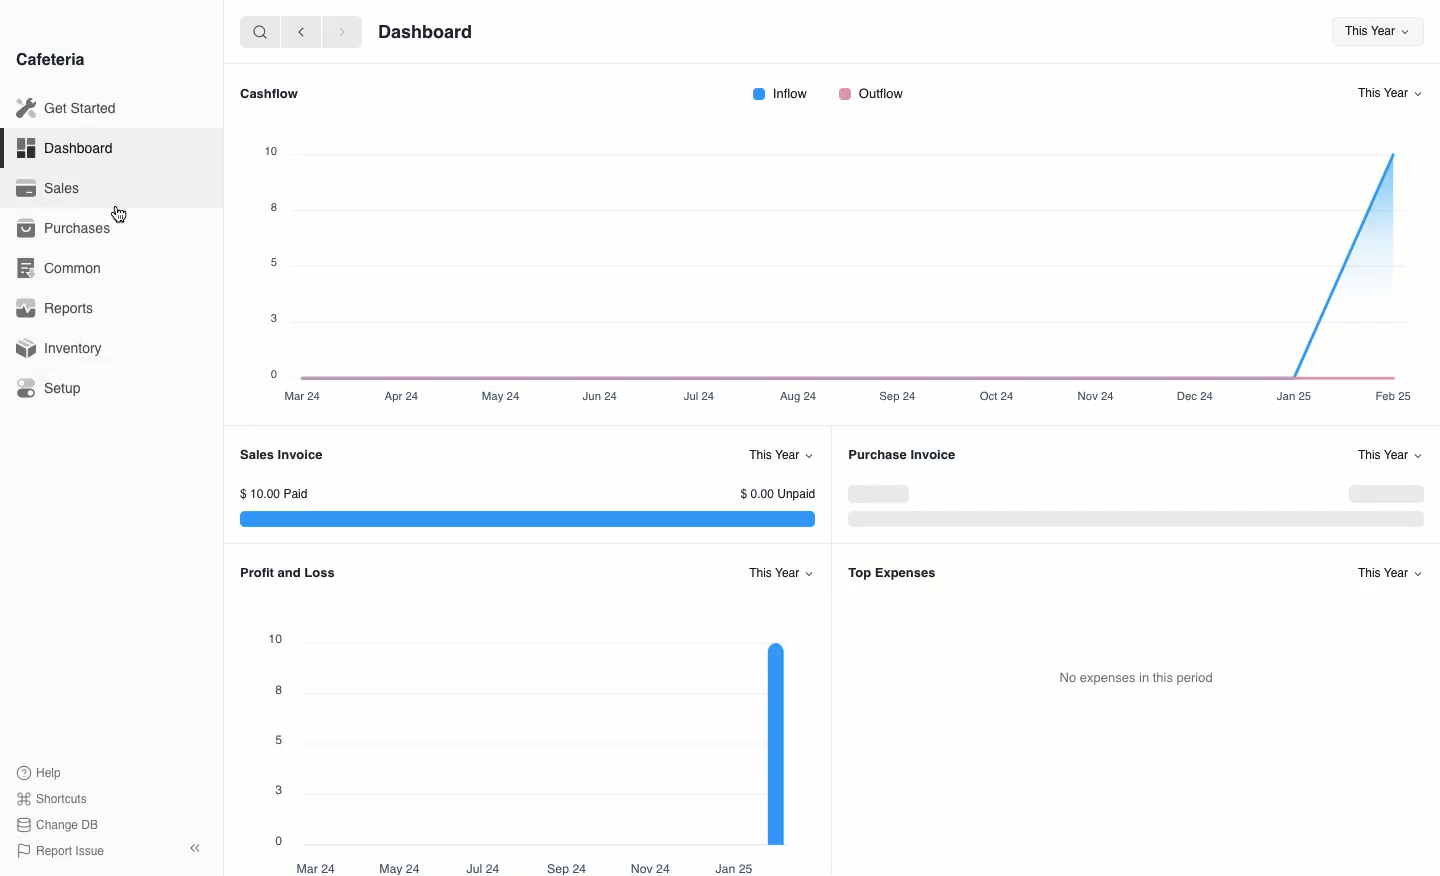 The width and height of the screenshot is (1440, 876). What do you see at coordinates (274, 207) in the screenshot?
I see `8` at bounding box center [274, 207].